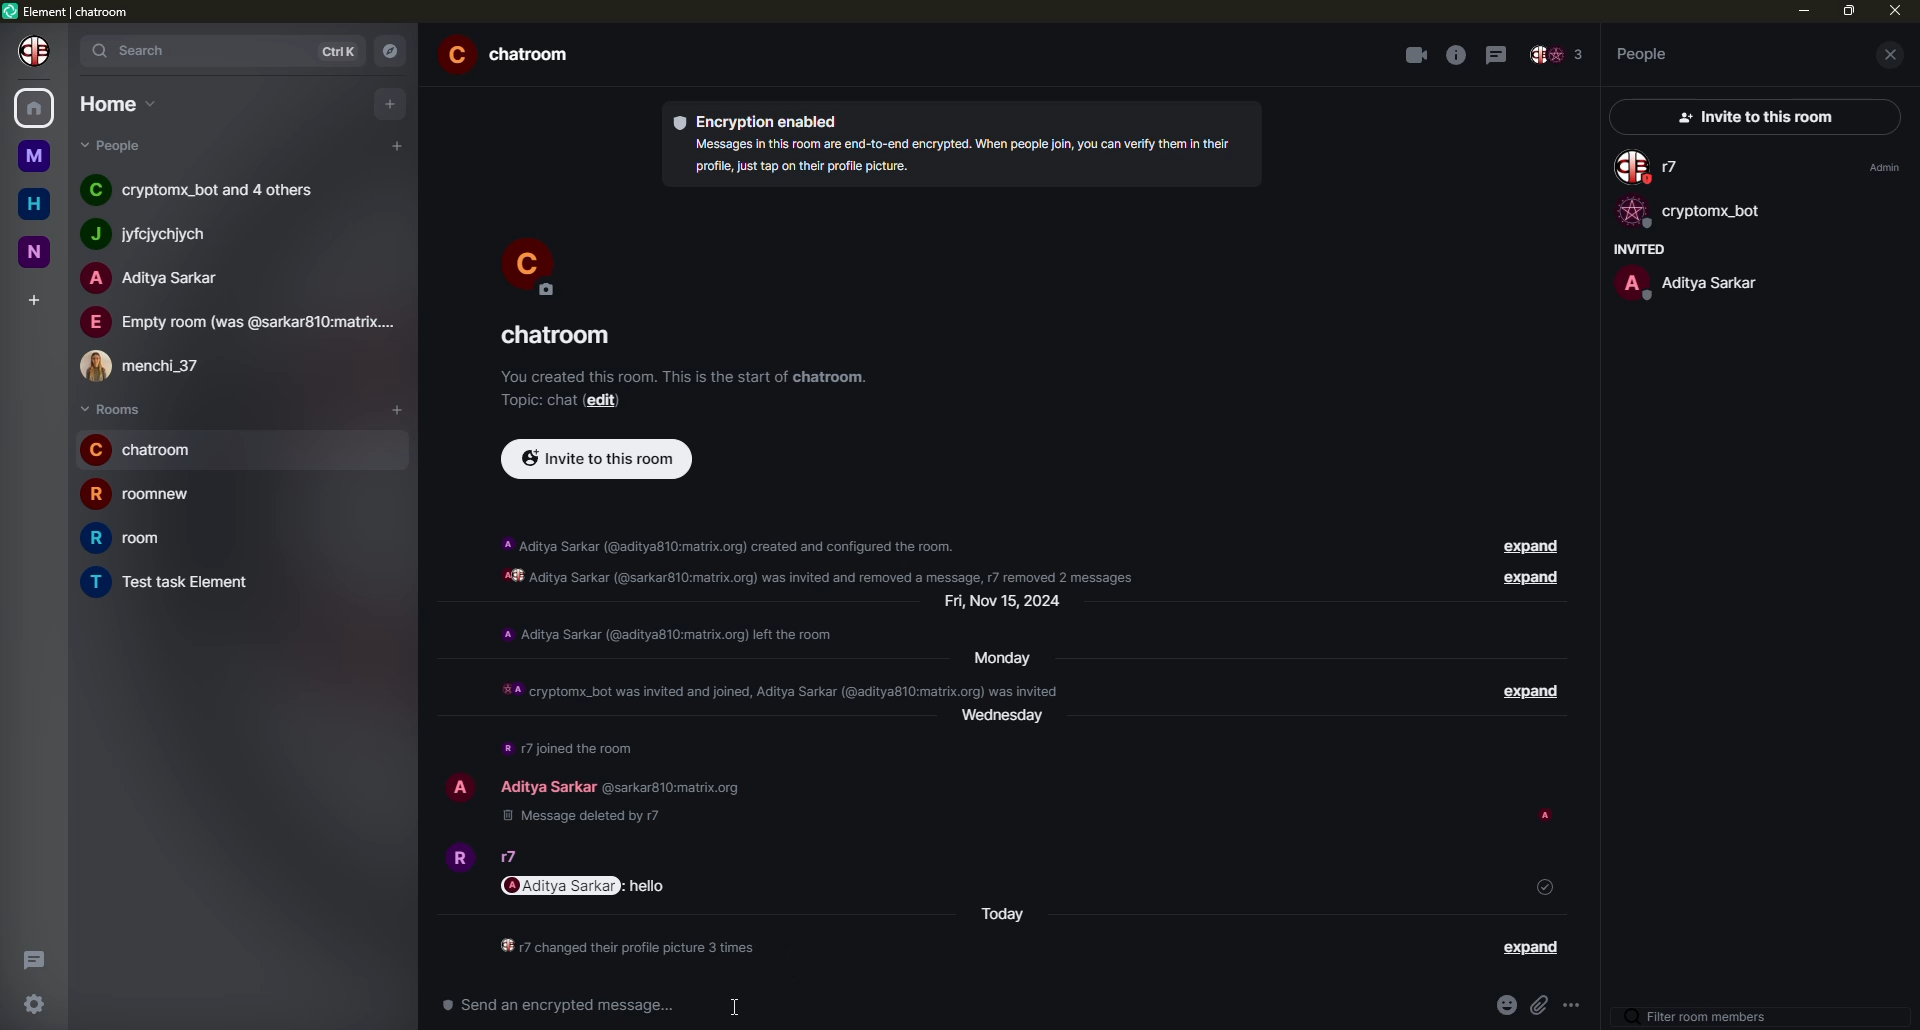 The height and width of the screenshot is (1030, 1920). What do you see at coordinates (597, 457) in the screenshot?
I see `invite to this room` at bounding box center [597, 457].